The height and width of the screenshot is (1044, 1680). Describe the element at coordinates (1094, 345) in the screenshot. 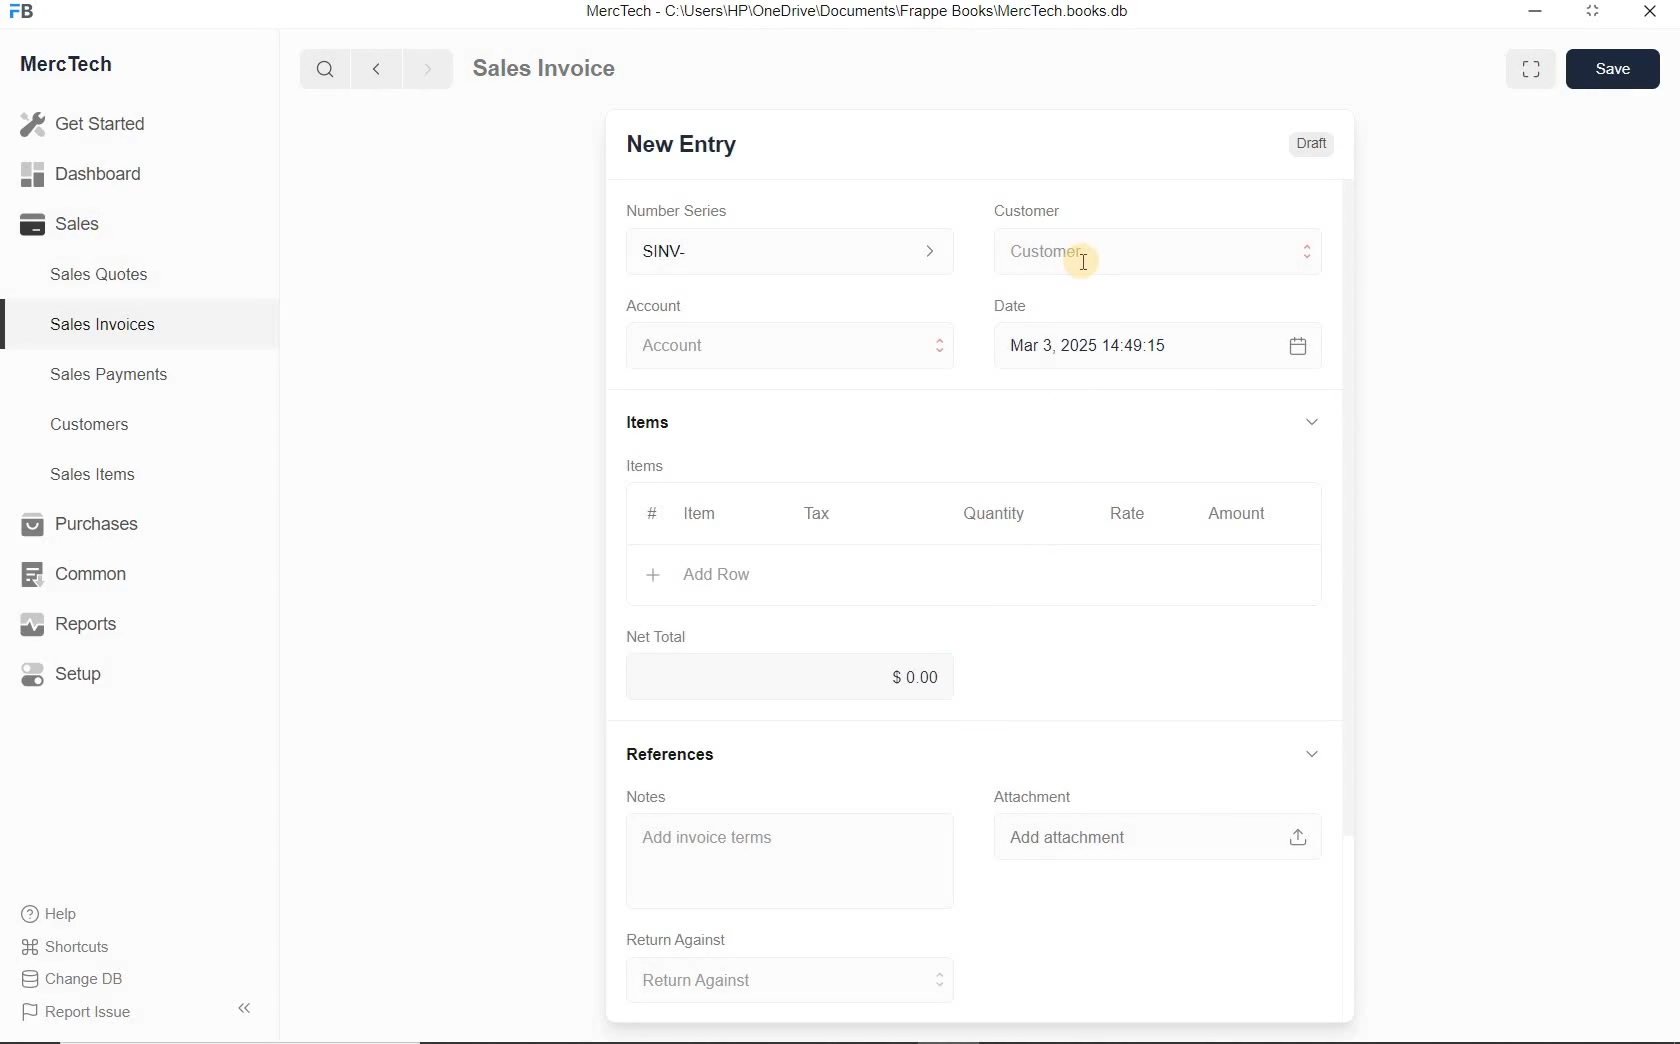

I see `Mar 3, 2025 14:49:15` at that location.